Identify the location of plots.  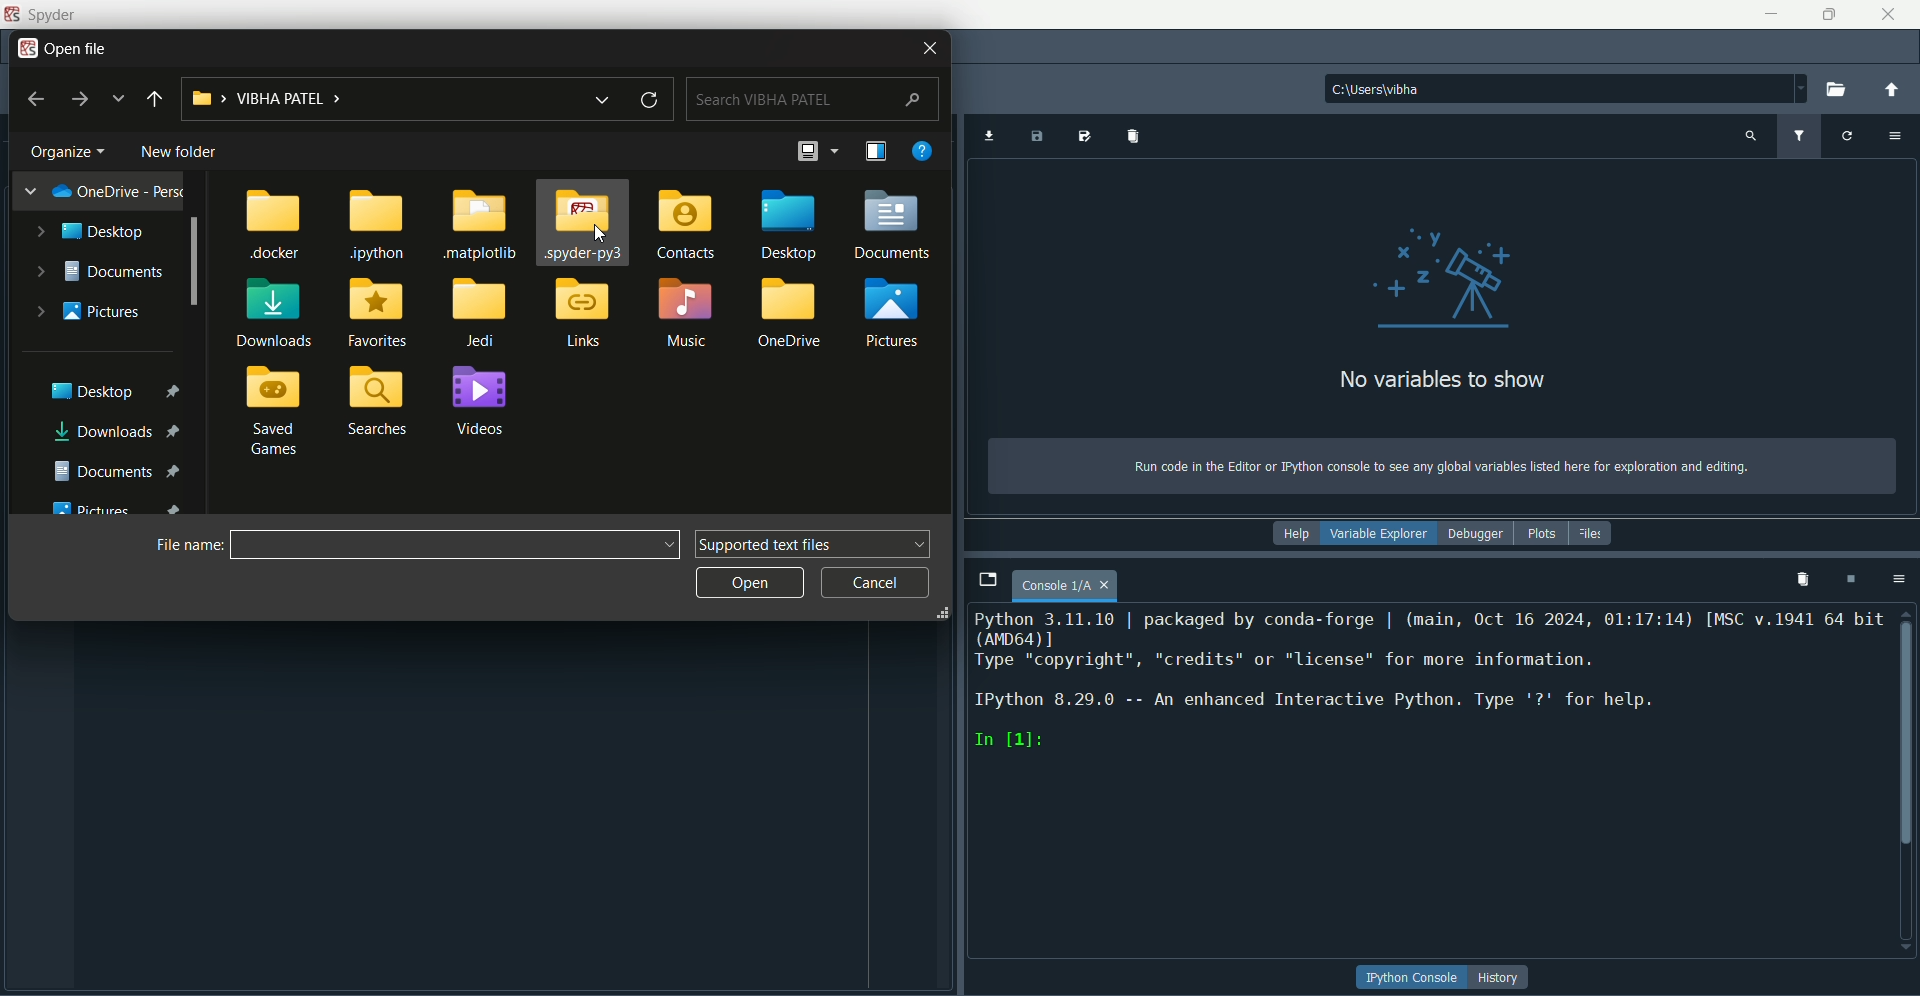
(1541, 535).